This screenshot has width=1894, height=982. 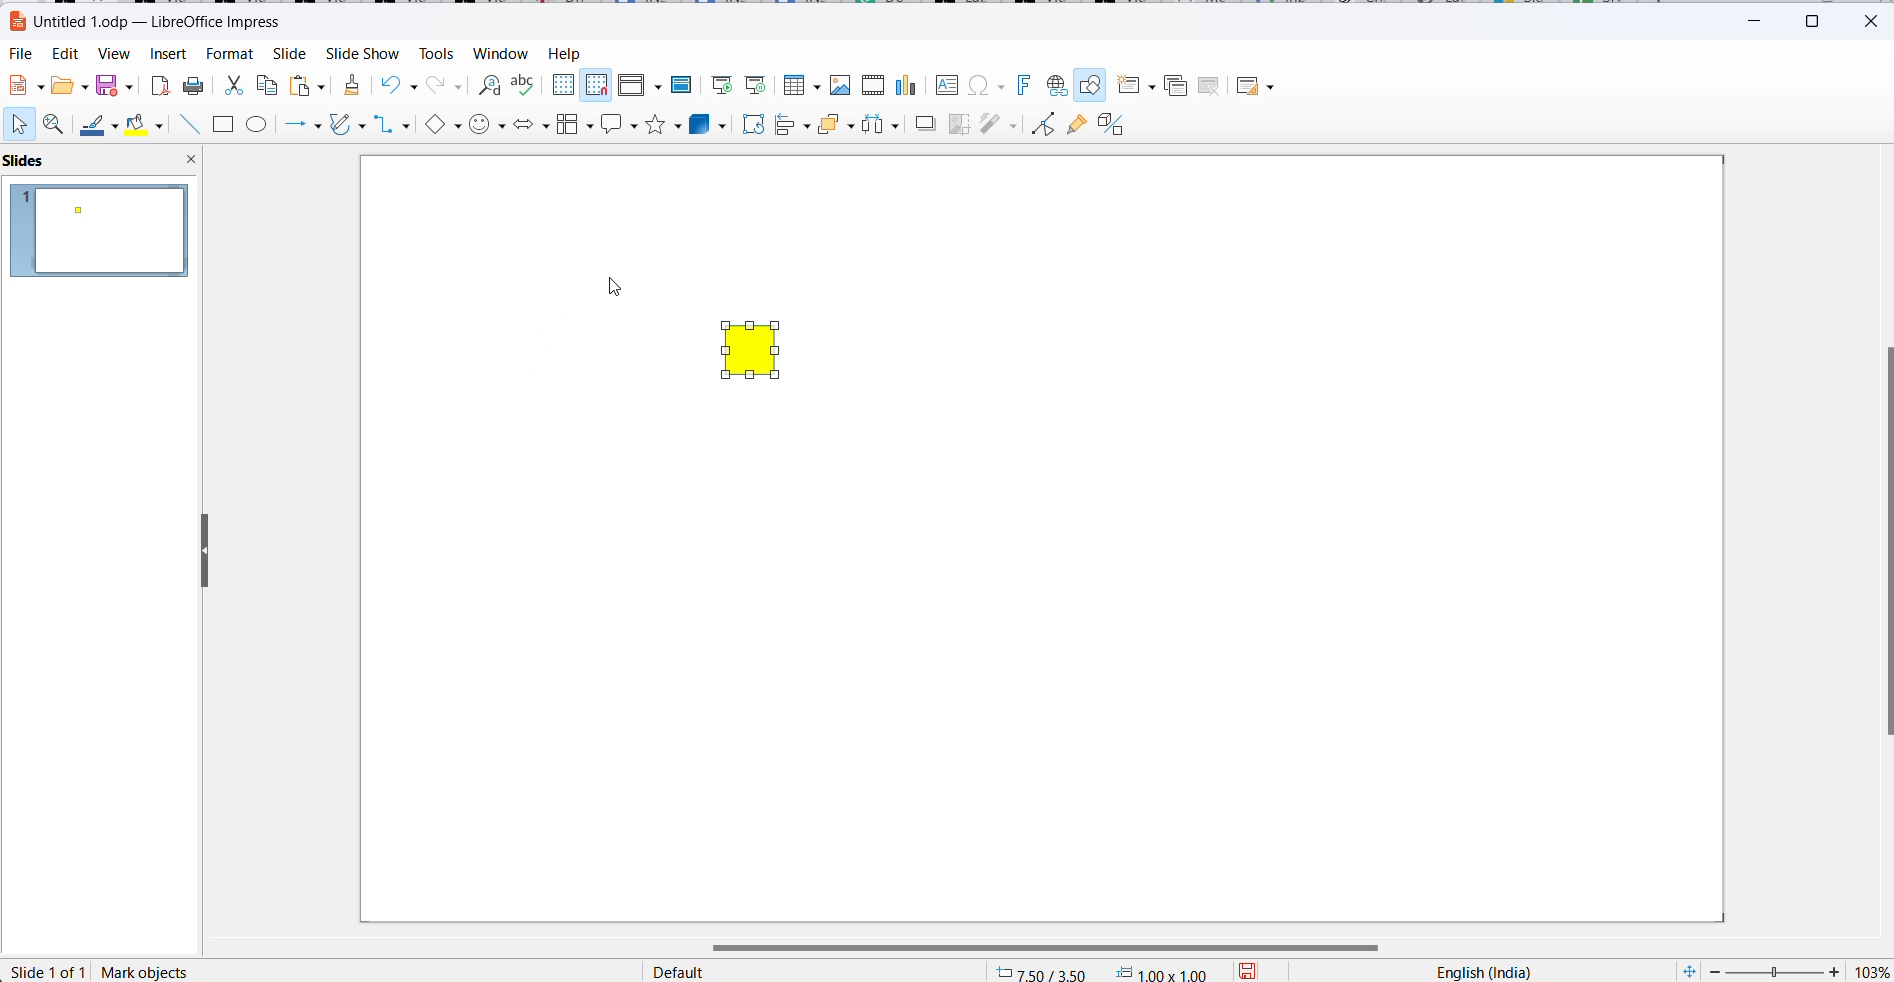 I want to click on zoom and pan, so click(x=56, y=126).